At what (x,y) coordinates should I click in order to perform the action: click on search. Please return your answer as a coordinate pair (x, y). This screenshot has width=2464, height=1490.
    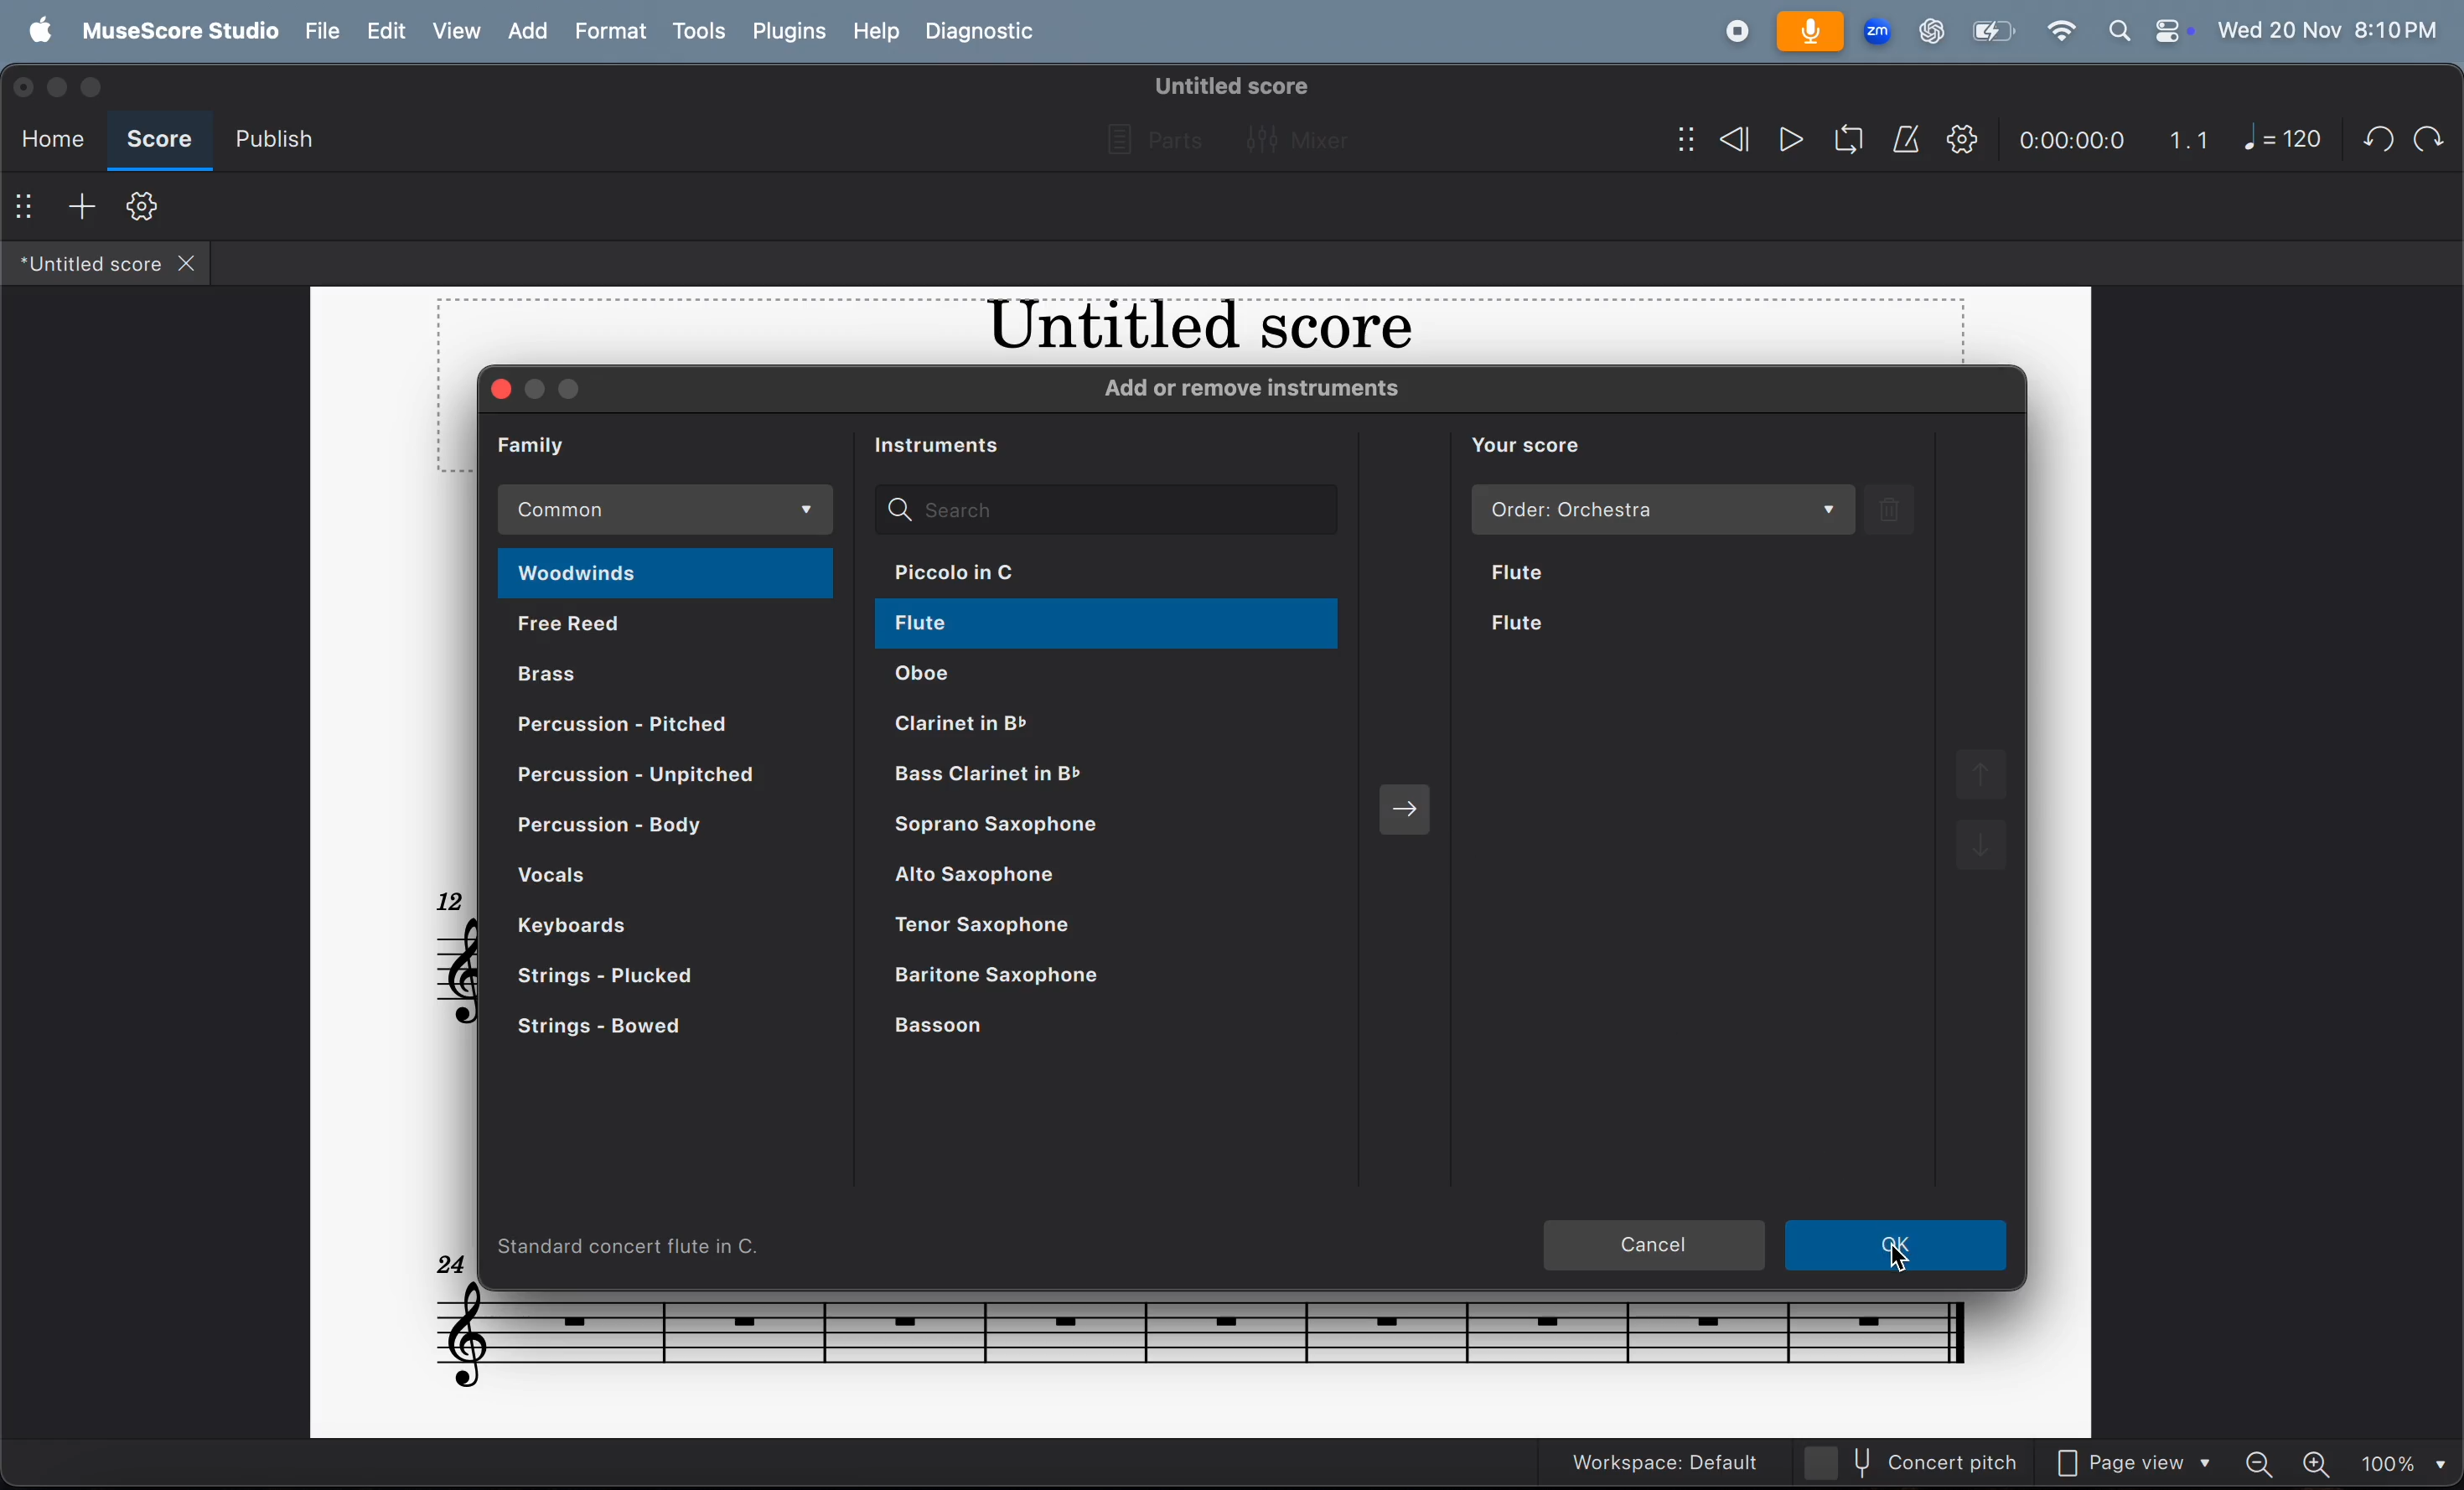
    Looking at the image, I should click on (2119, 29).